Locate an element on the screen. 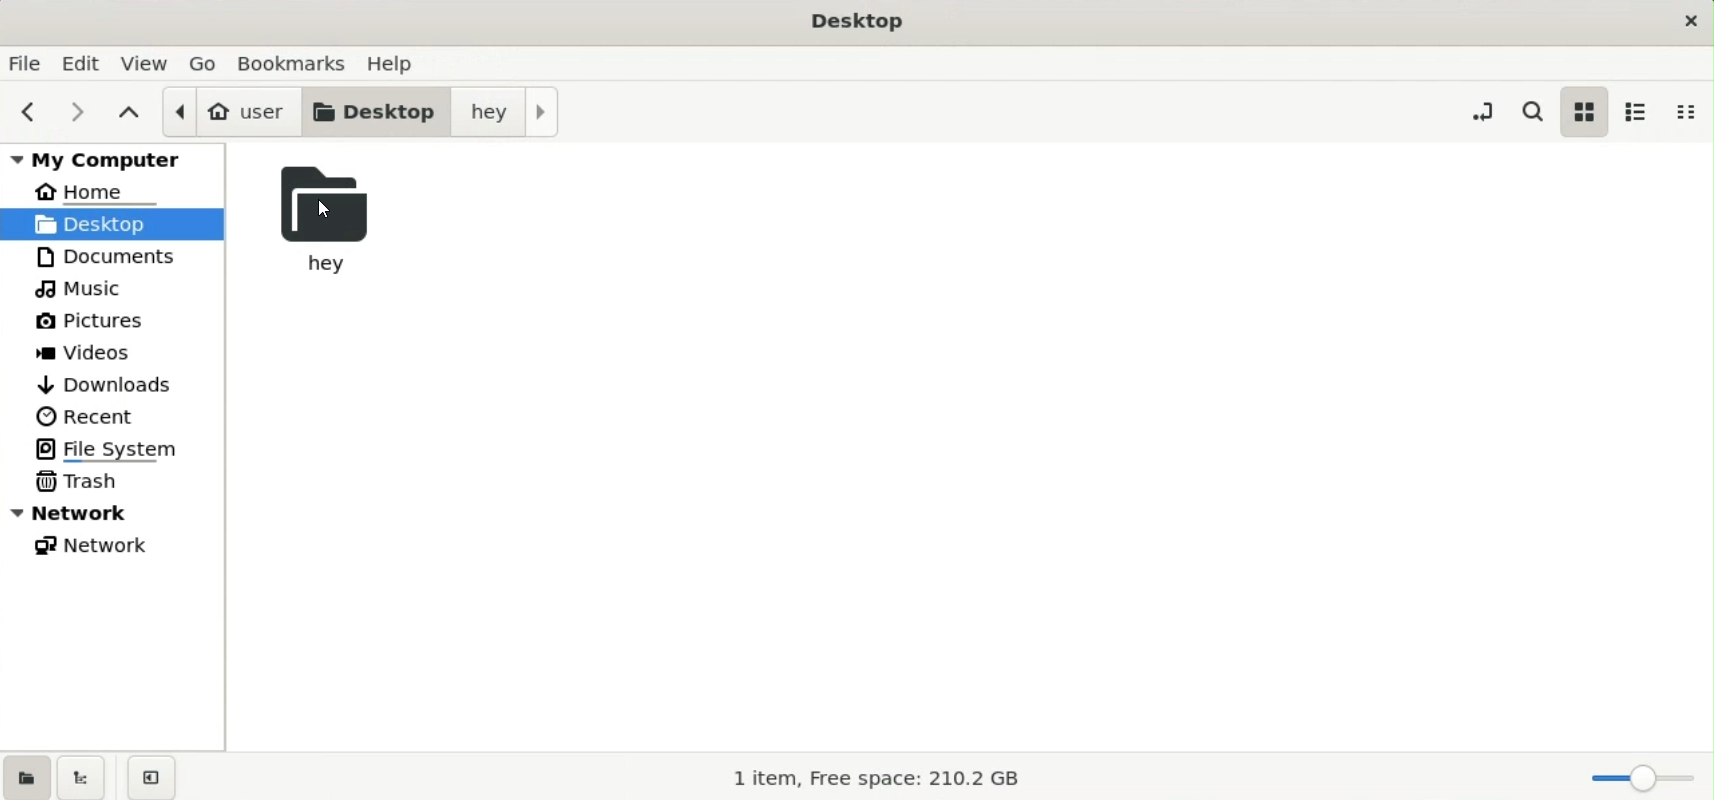 This screenshot has height=800, width=1714. desktop is located at coordinates (112, 223).